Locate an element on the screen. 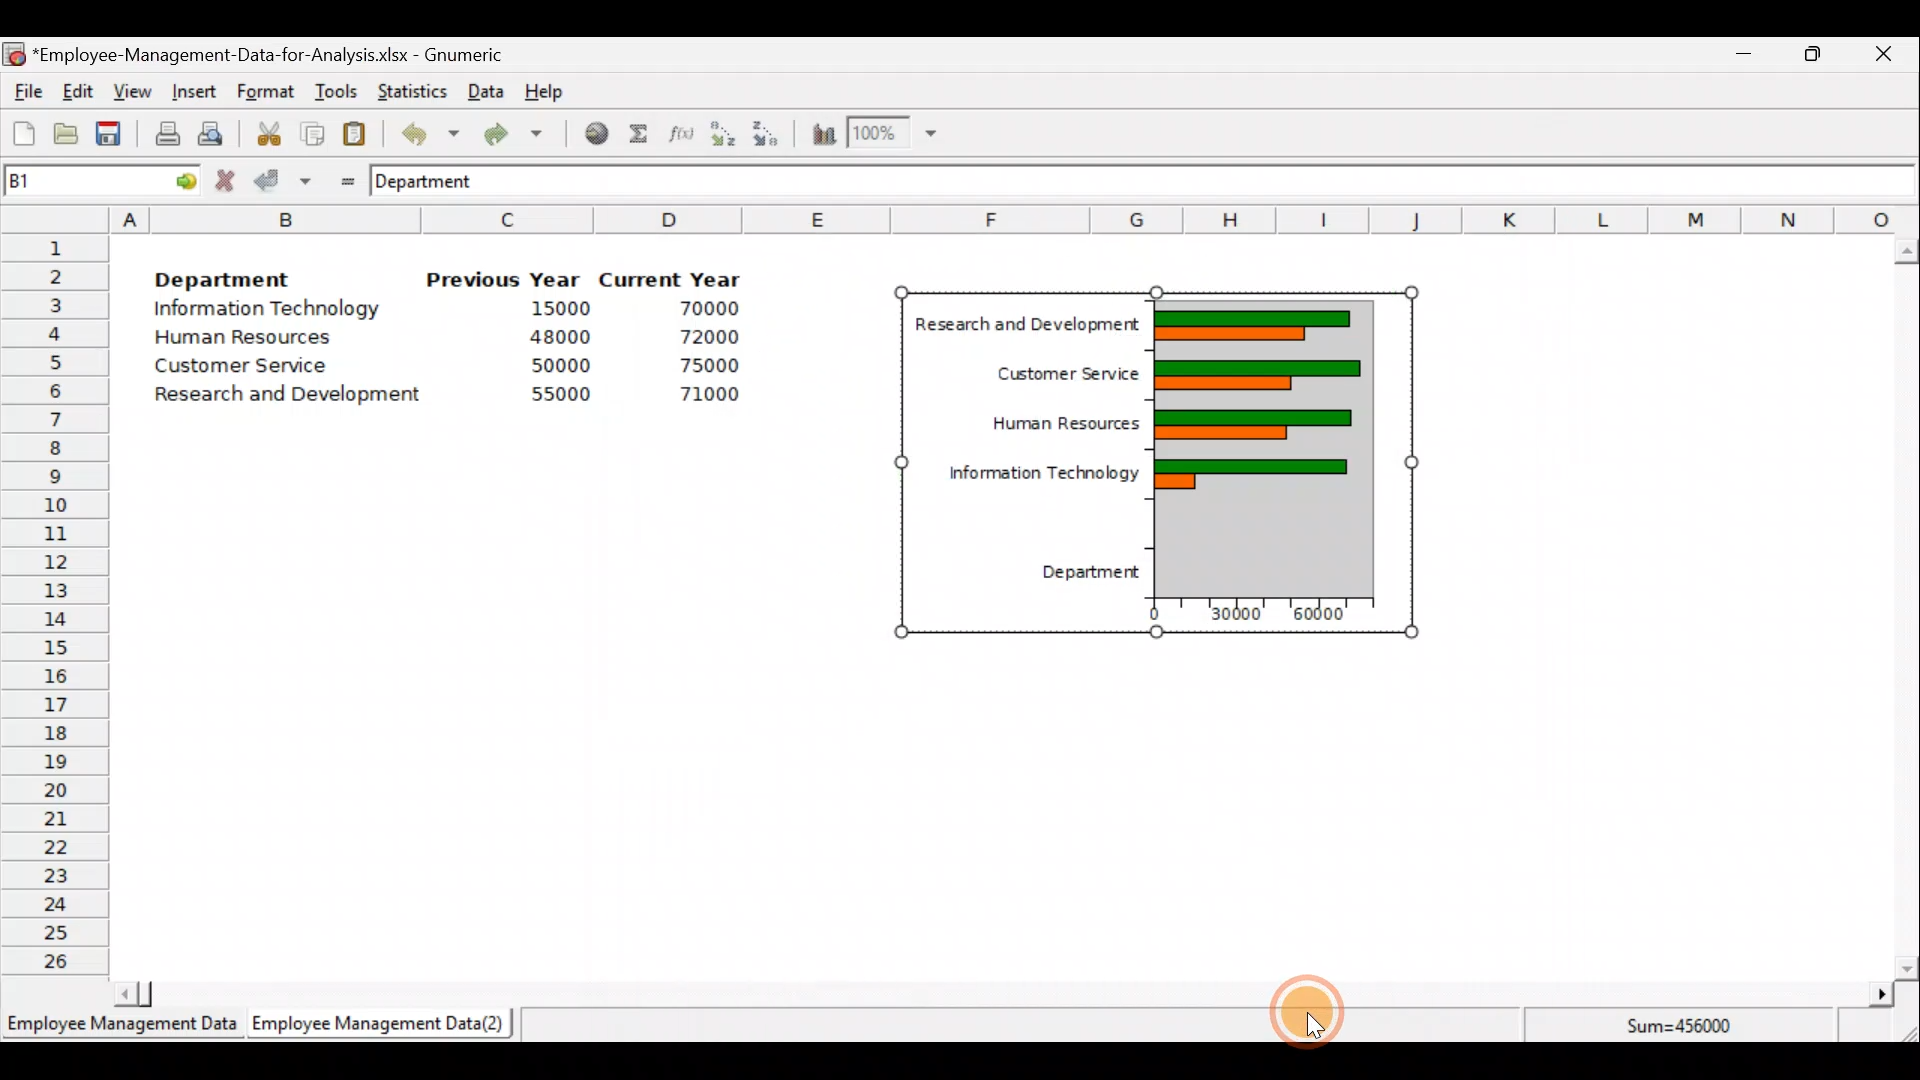  Open a file is located at coordinates (71, 136).